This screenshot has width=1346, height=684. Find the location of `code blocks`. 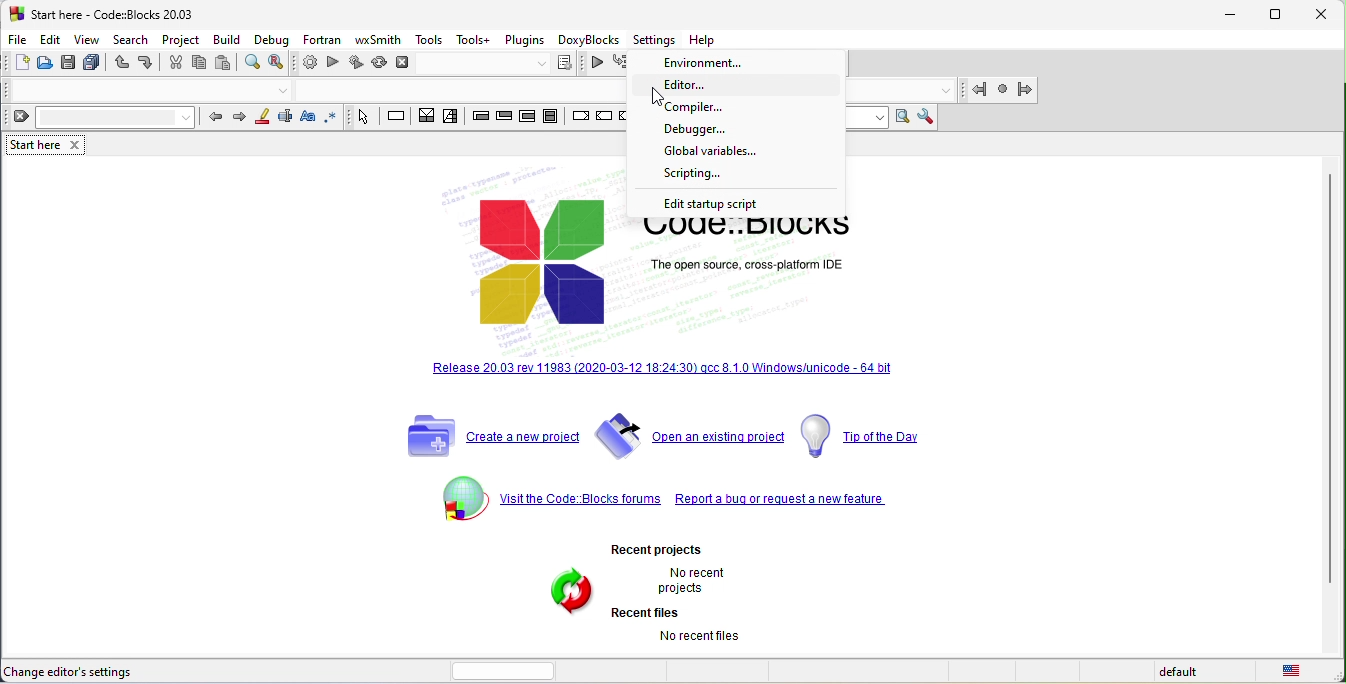

code blocks is located at coordinates (527, 247).